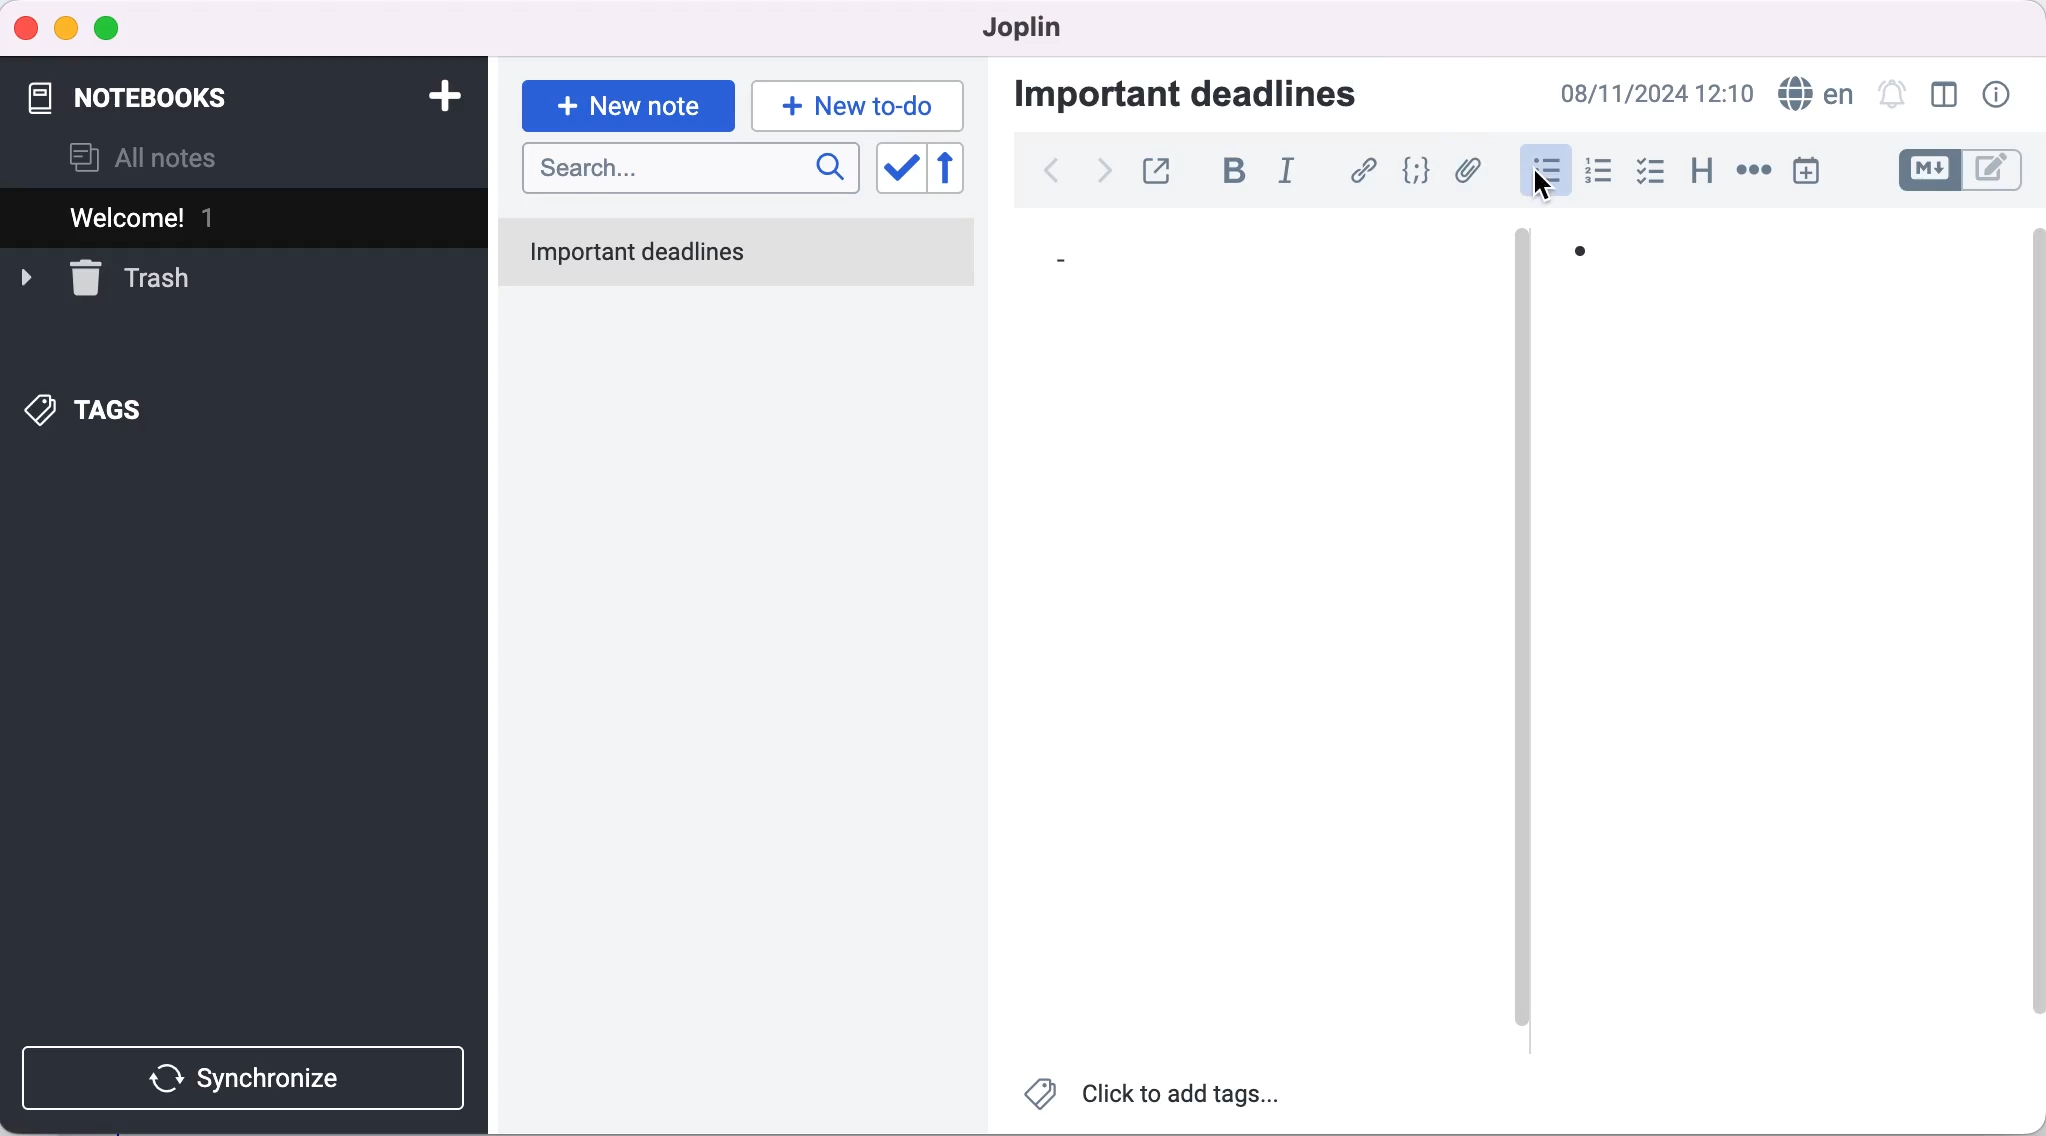  I want to click on forward, so click(1104, 171).